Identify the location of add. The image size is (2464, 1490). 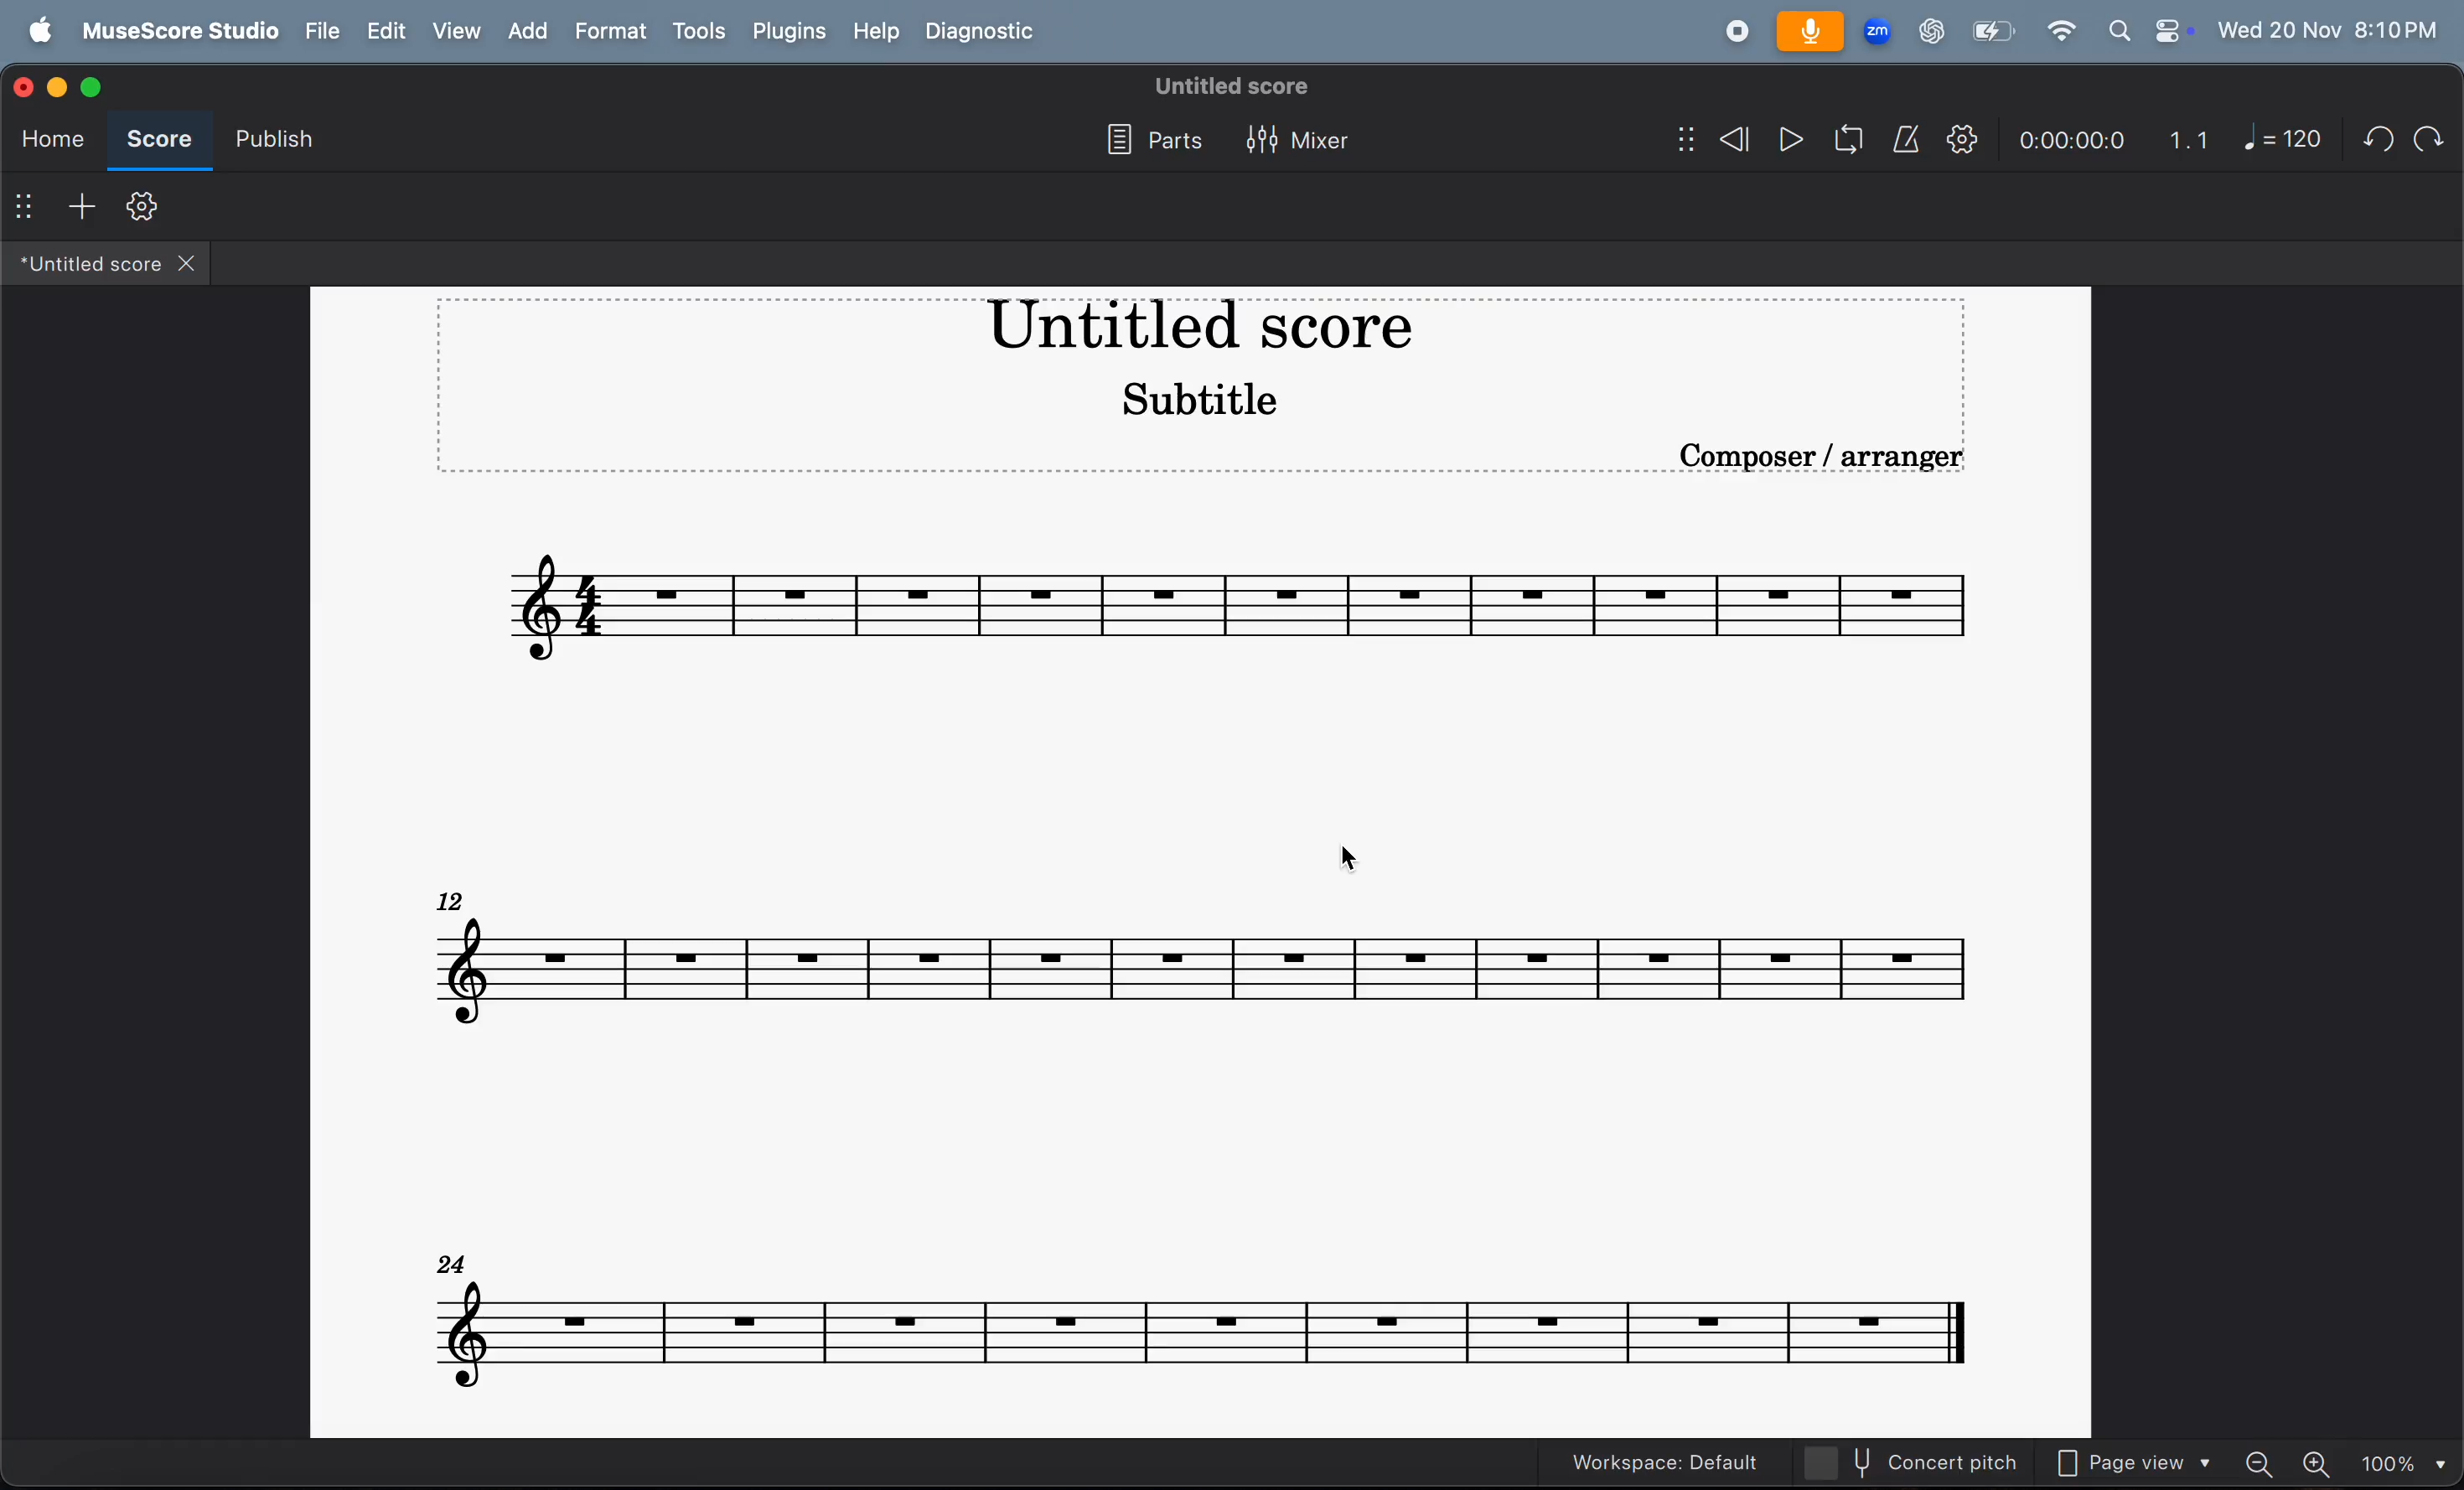
(84, 205).